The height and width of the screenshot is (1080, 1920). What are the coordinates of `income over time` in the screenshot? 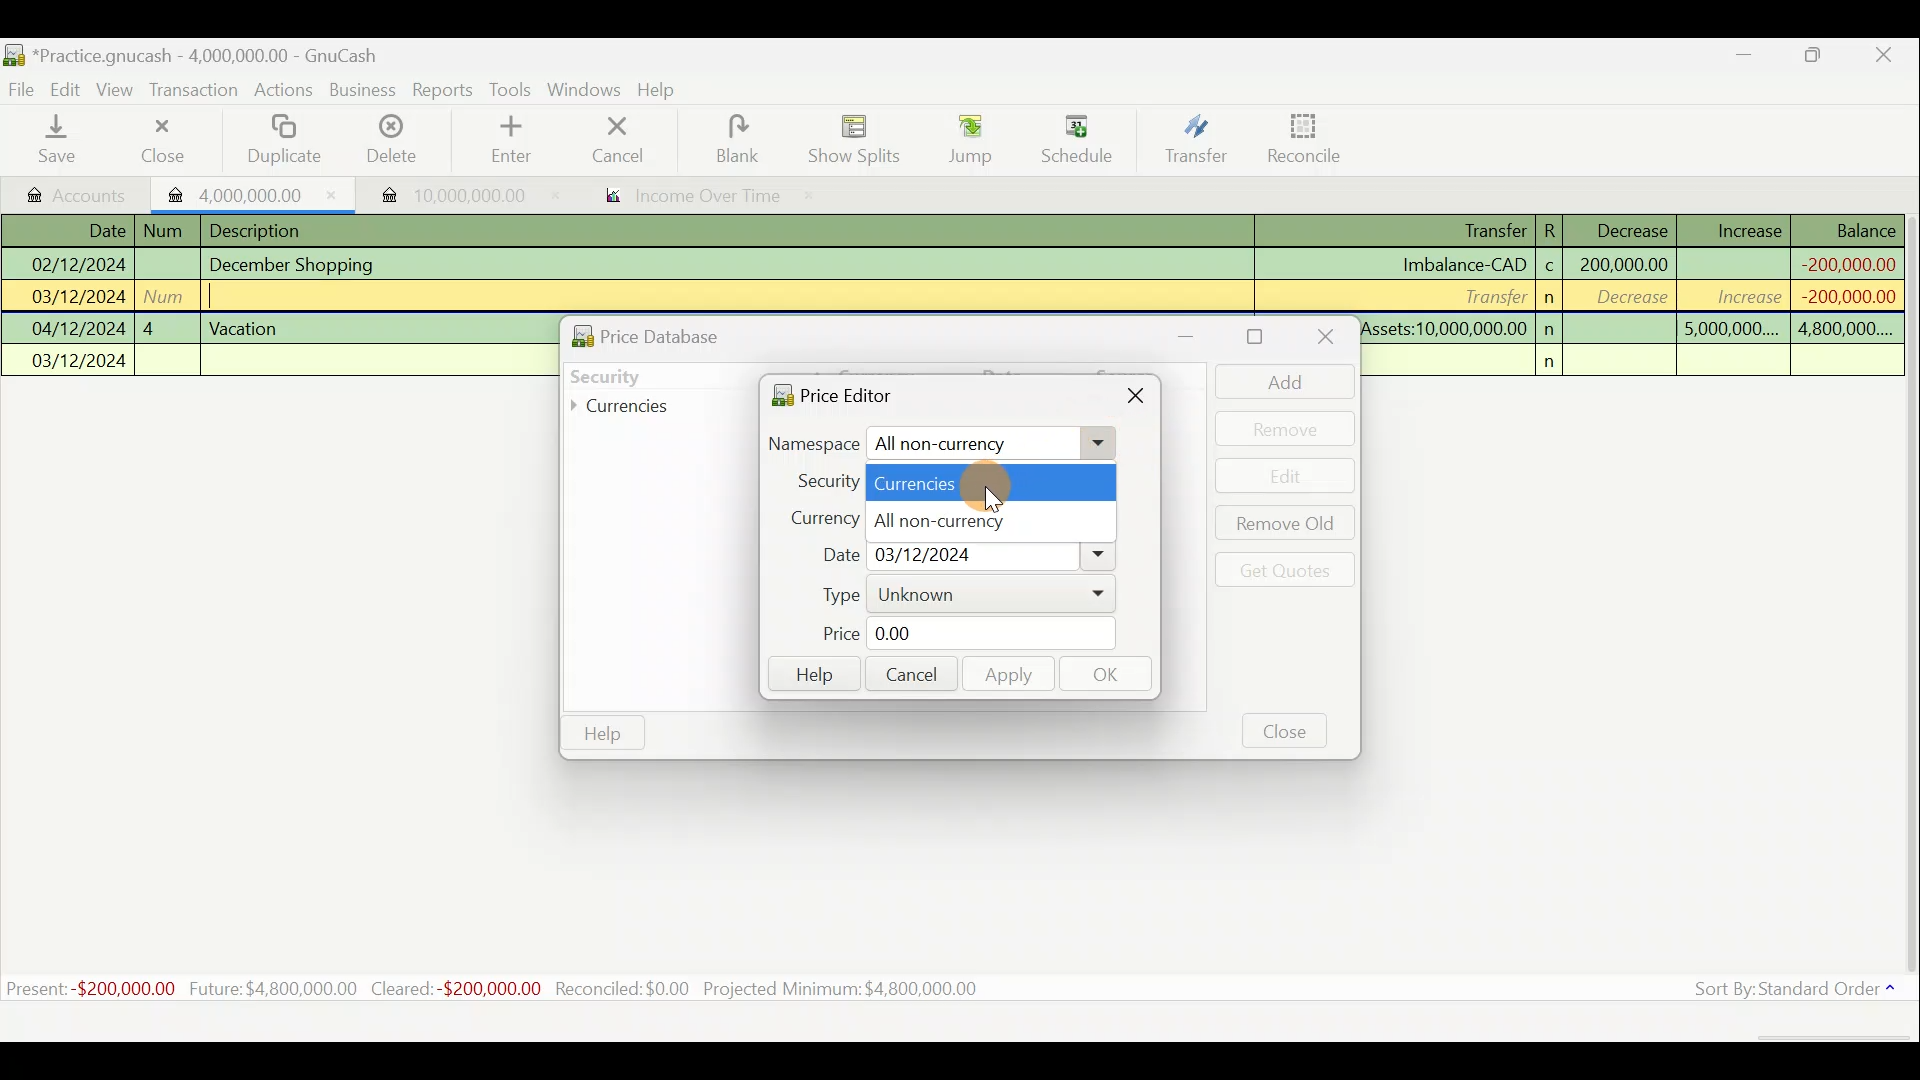 It's located at (707, 197).